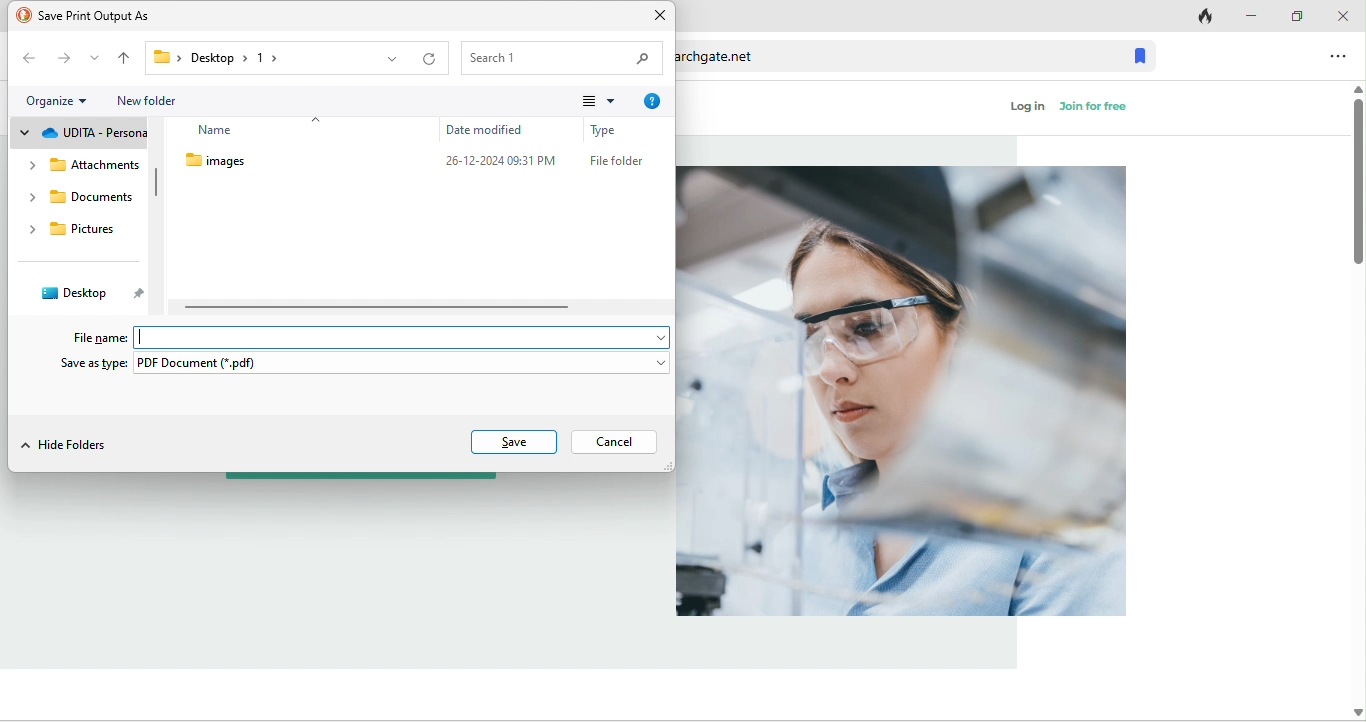  Describe the element at coordinates (60, 59) in the screenshot. I see `forward` at that location.